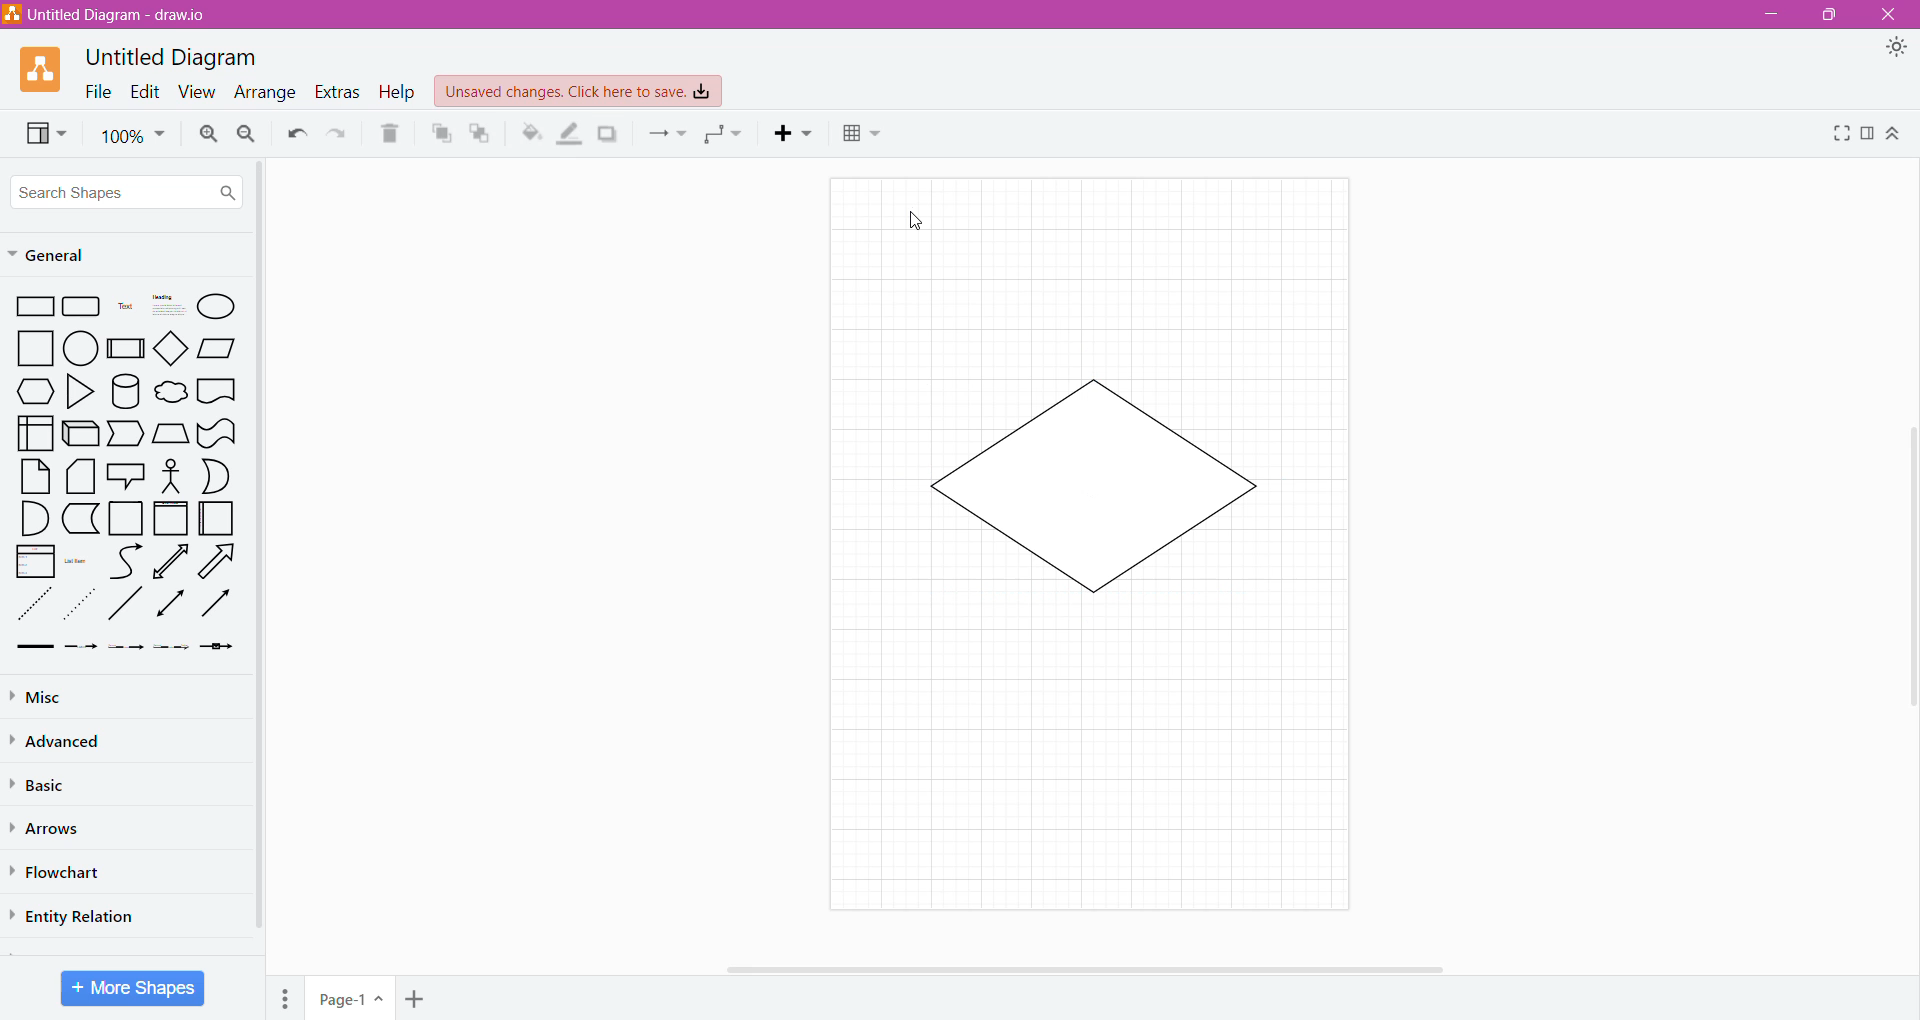 This screenshot has width=1920, height=1020. Describe the element at coordinates (127, 518) in the screenshot. I see `Container` at that location.